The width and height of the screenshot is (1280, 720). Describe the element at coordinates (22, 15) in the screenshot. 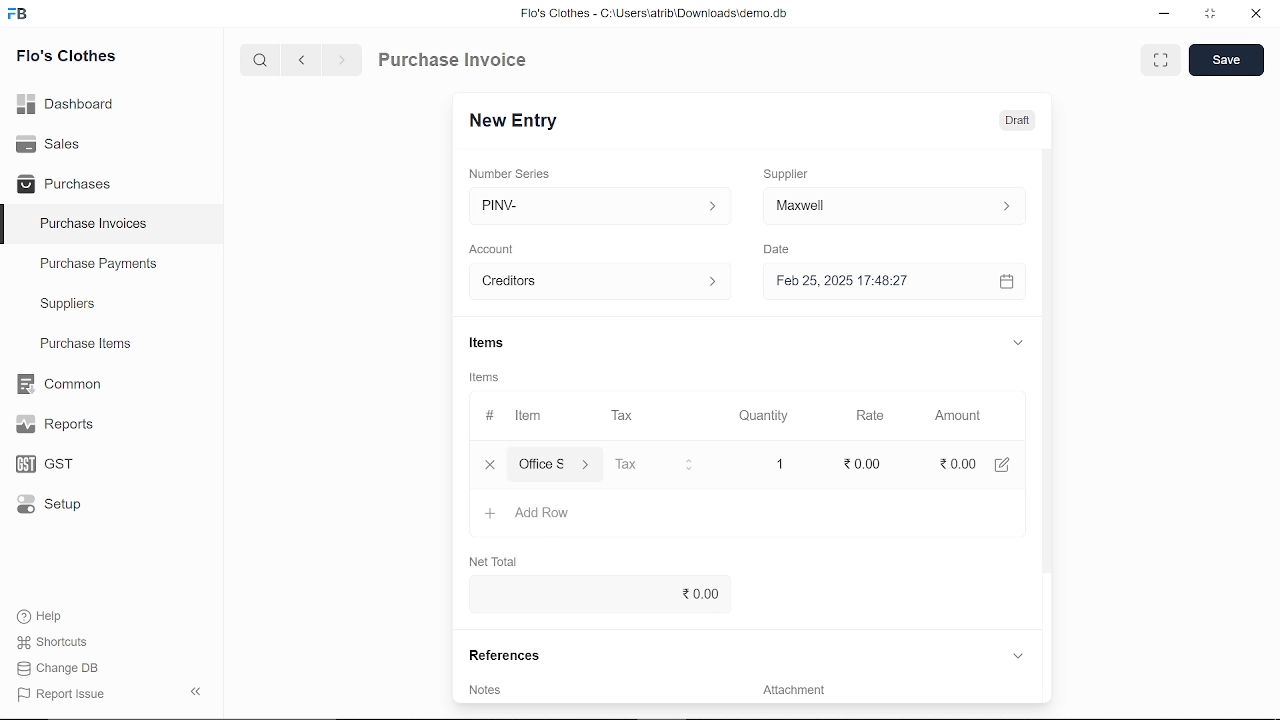

I see `frappe books logo` at that location.